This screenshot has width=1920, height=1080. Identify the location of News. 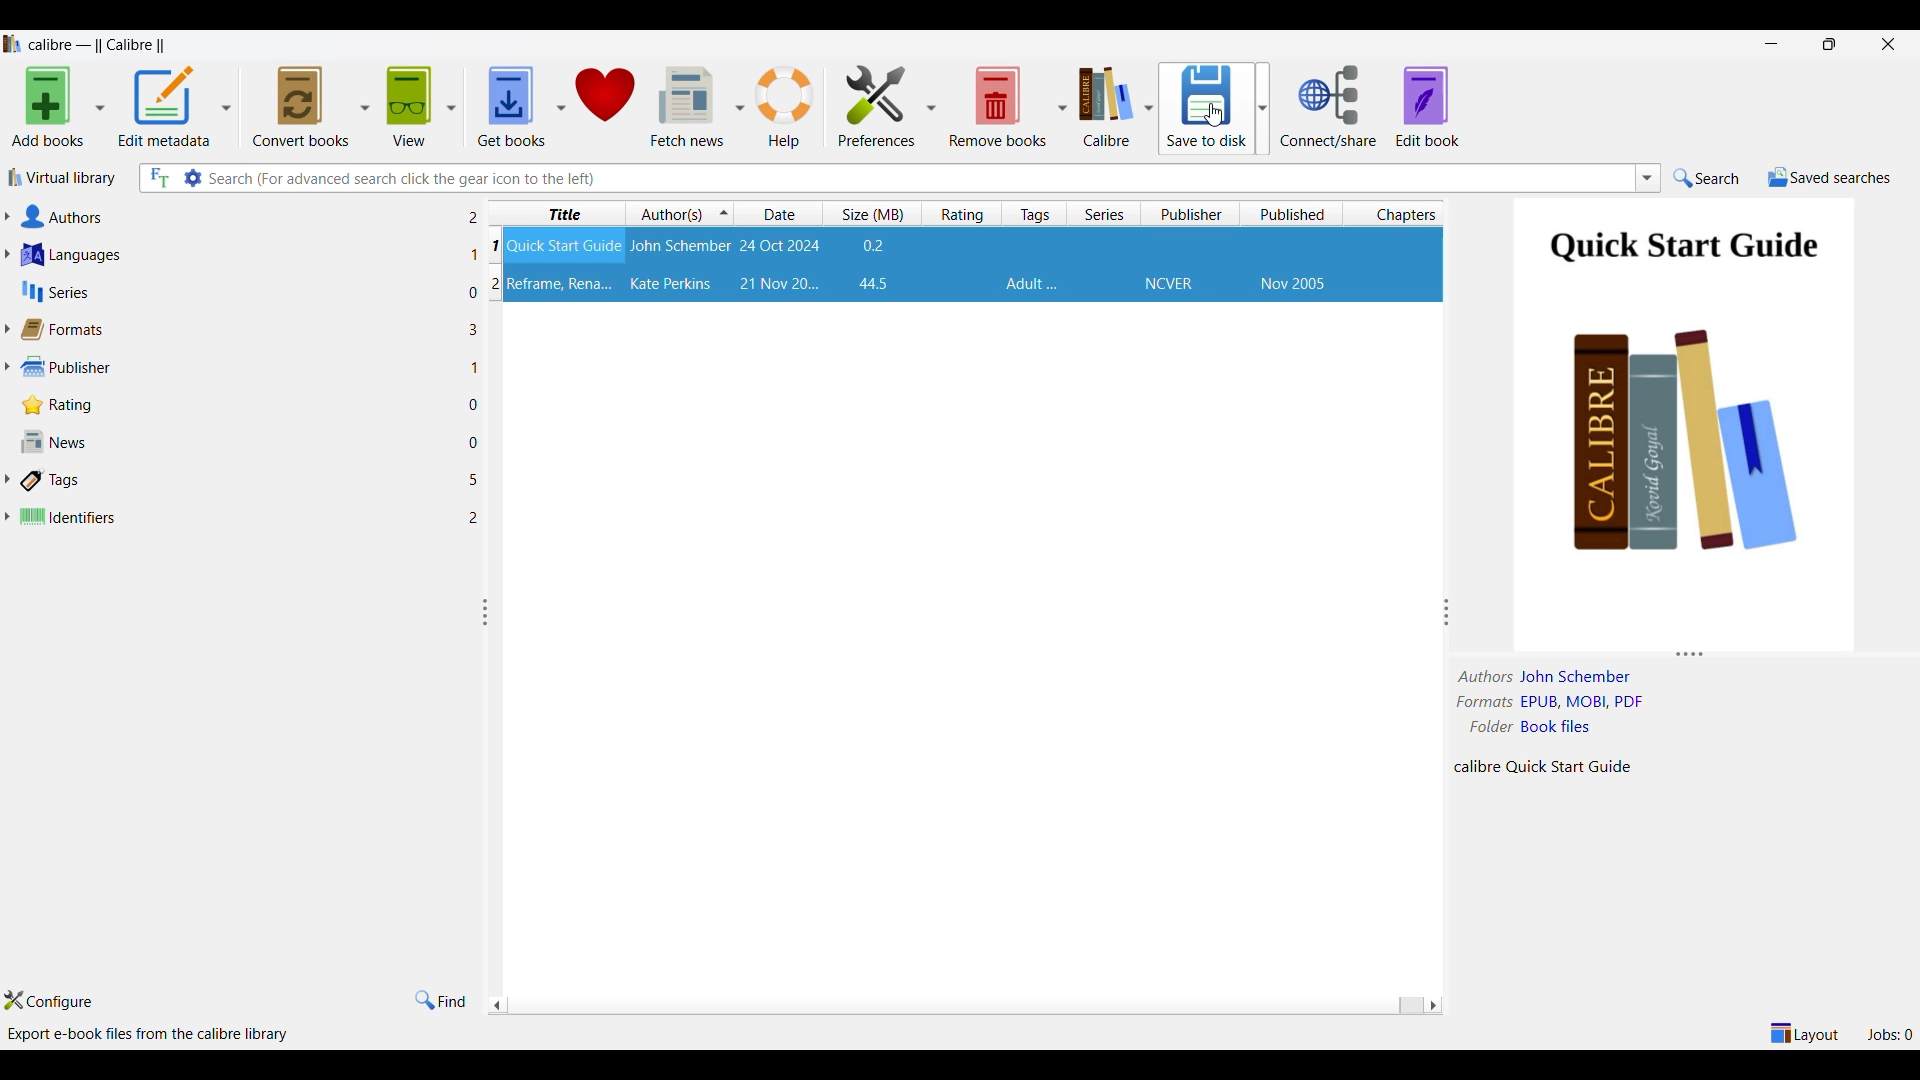
(229, 442).